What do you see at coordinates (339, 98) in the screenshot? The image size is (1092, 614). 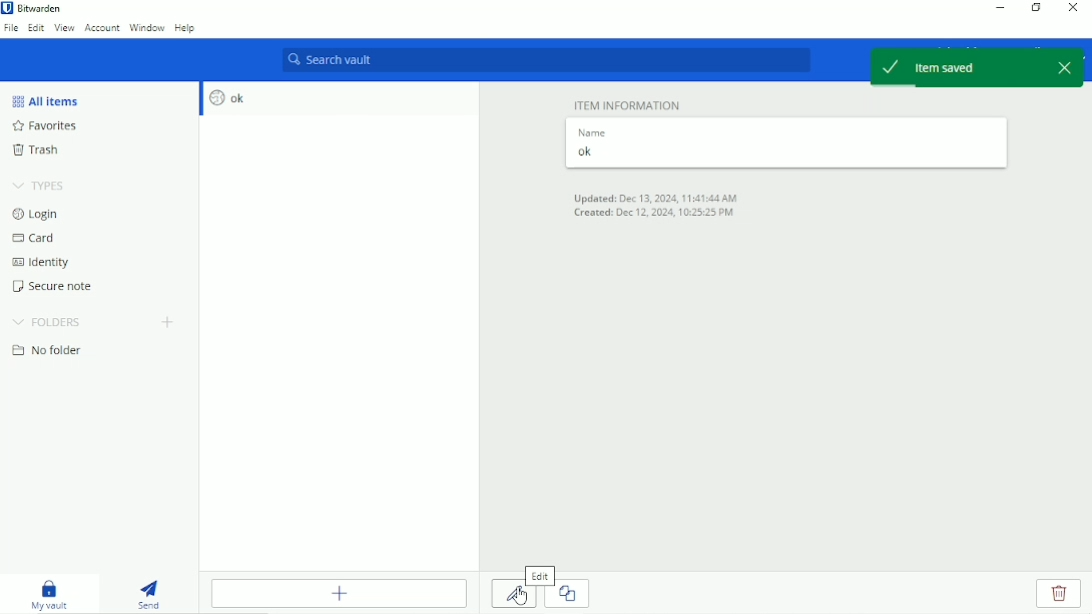 I see `ok` at bounding box center [339, 98].